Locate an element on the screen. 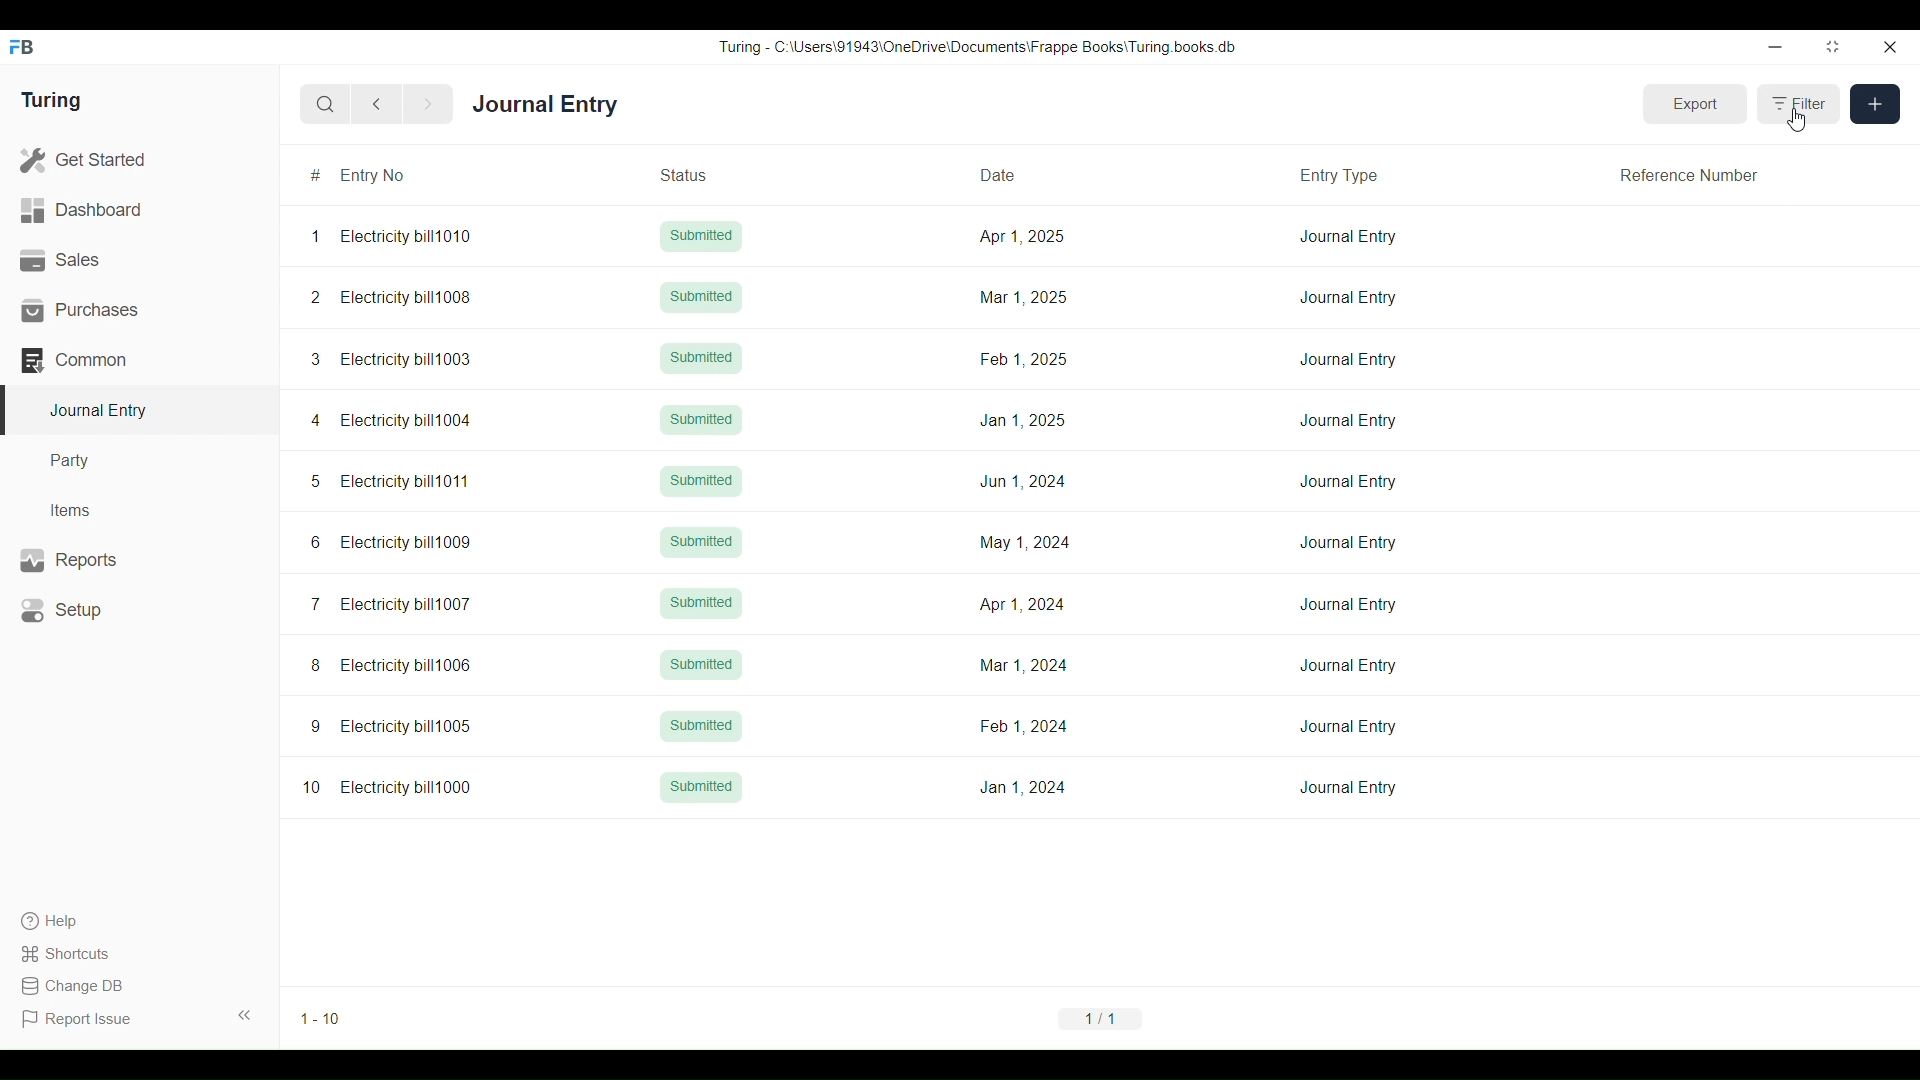 This screenshot has height=1080, width=1920. Filter is located at coordinates (1799, 104).